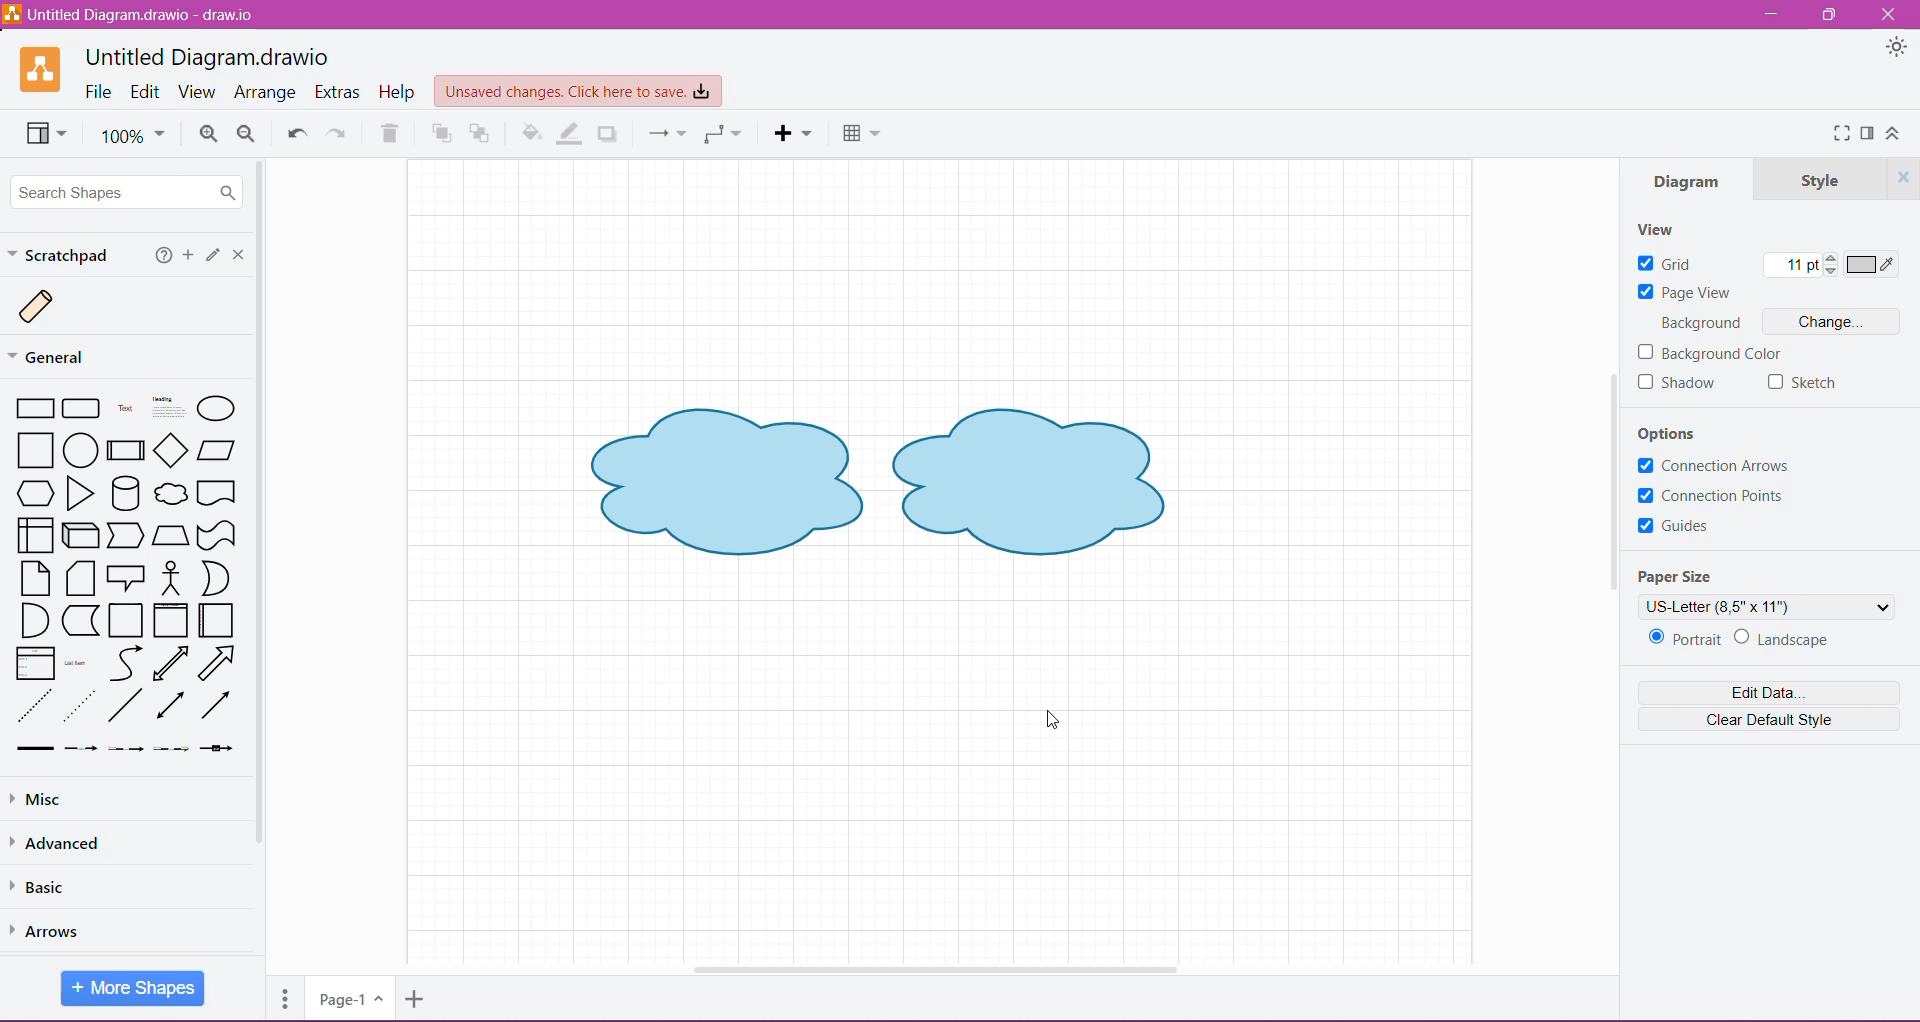  What do you see at coordinates (1896, 49) in the screenshot?
I see `Appearance` at bounding box center [1896, 49].